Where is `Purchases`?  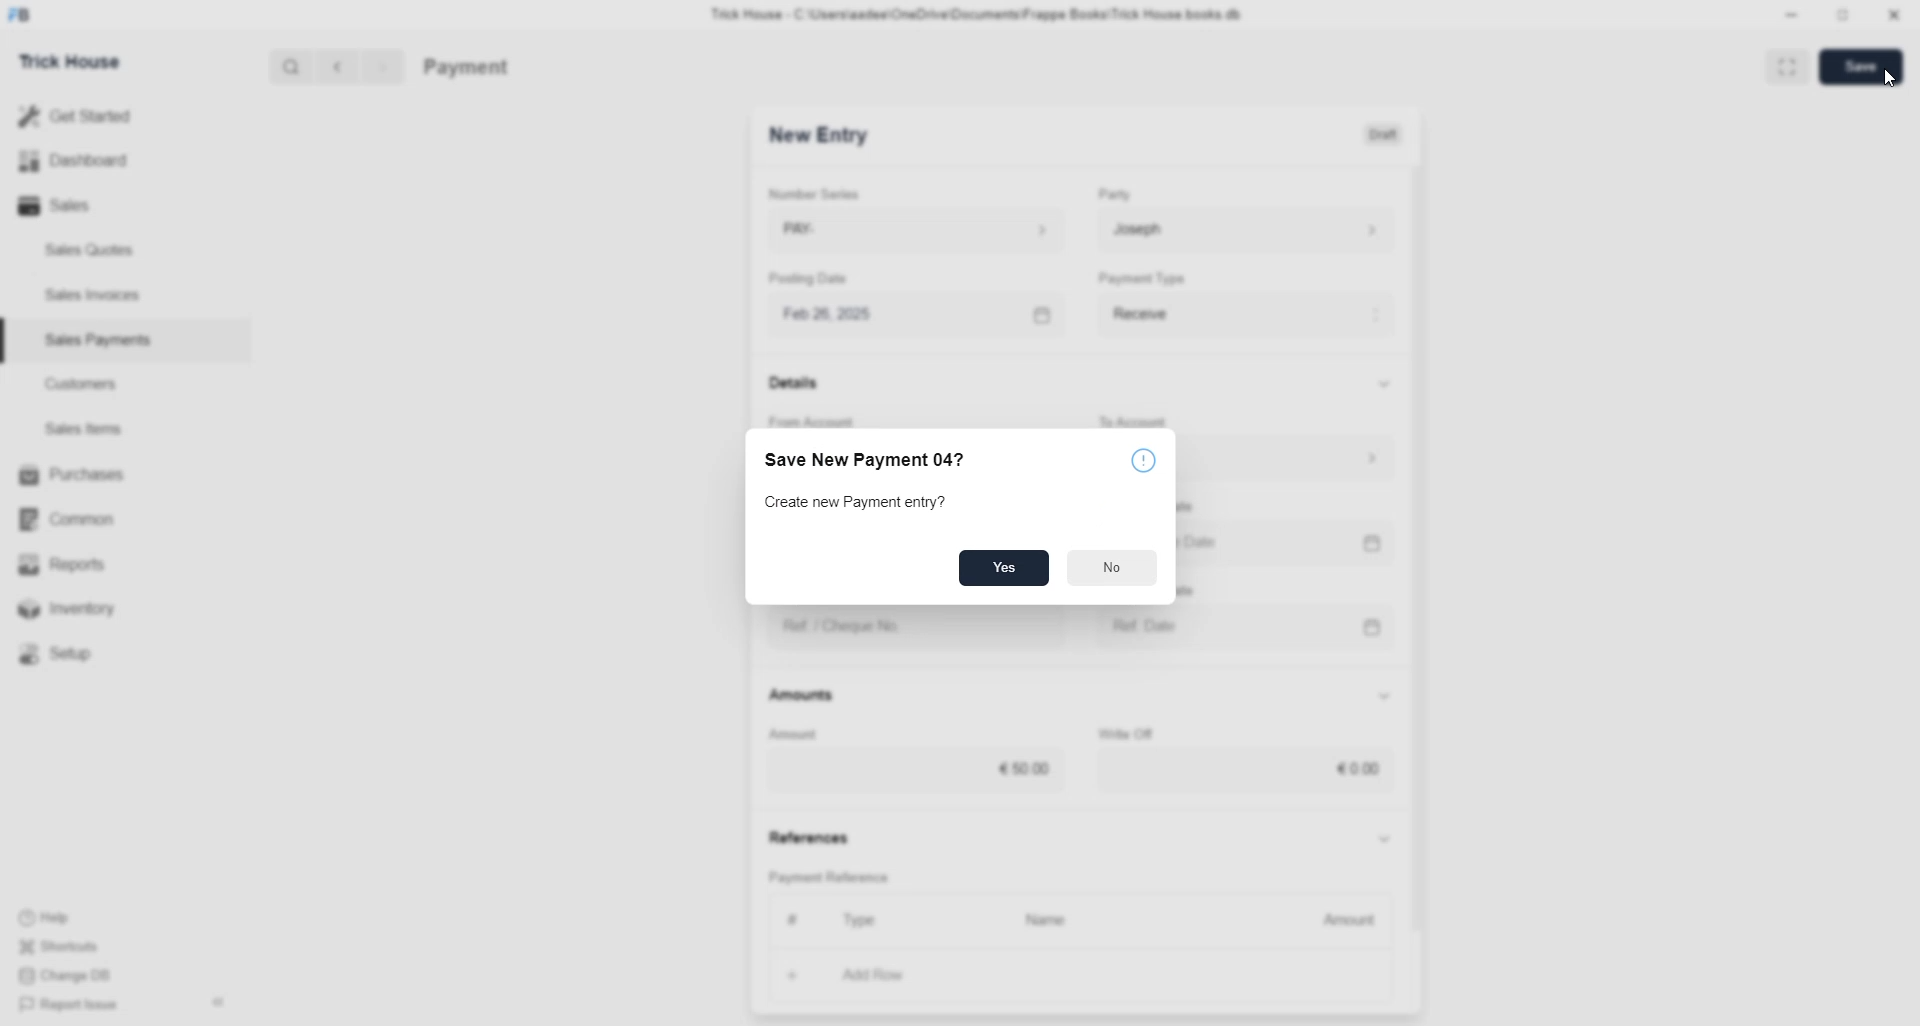
Purchases is located at coordinates (76, 475).